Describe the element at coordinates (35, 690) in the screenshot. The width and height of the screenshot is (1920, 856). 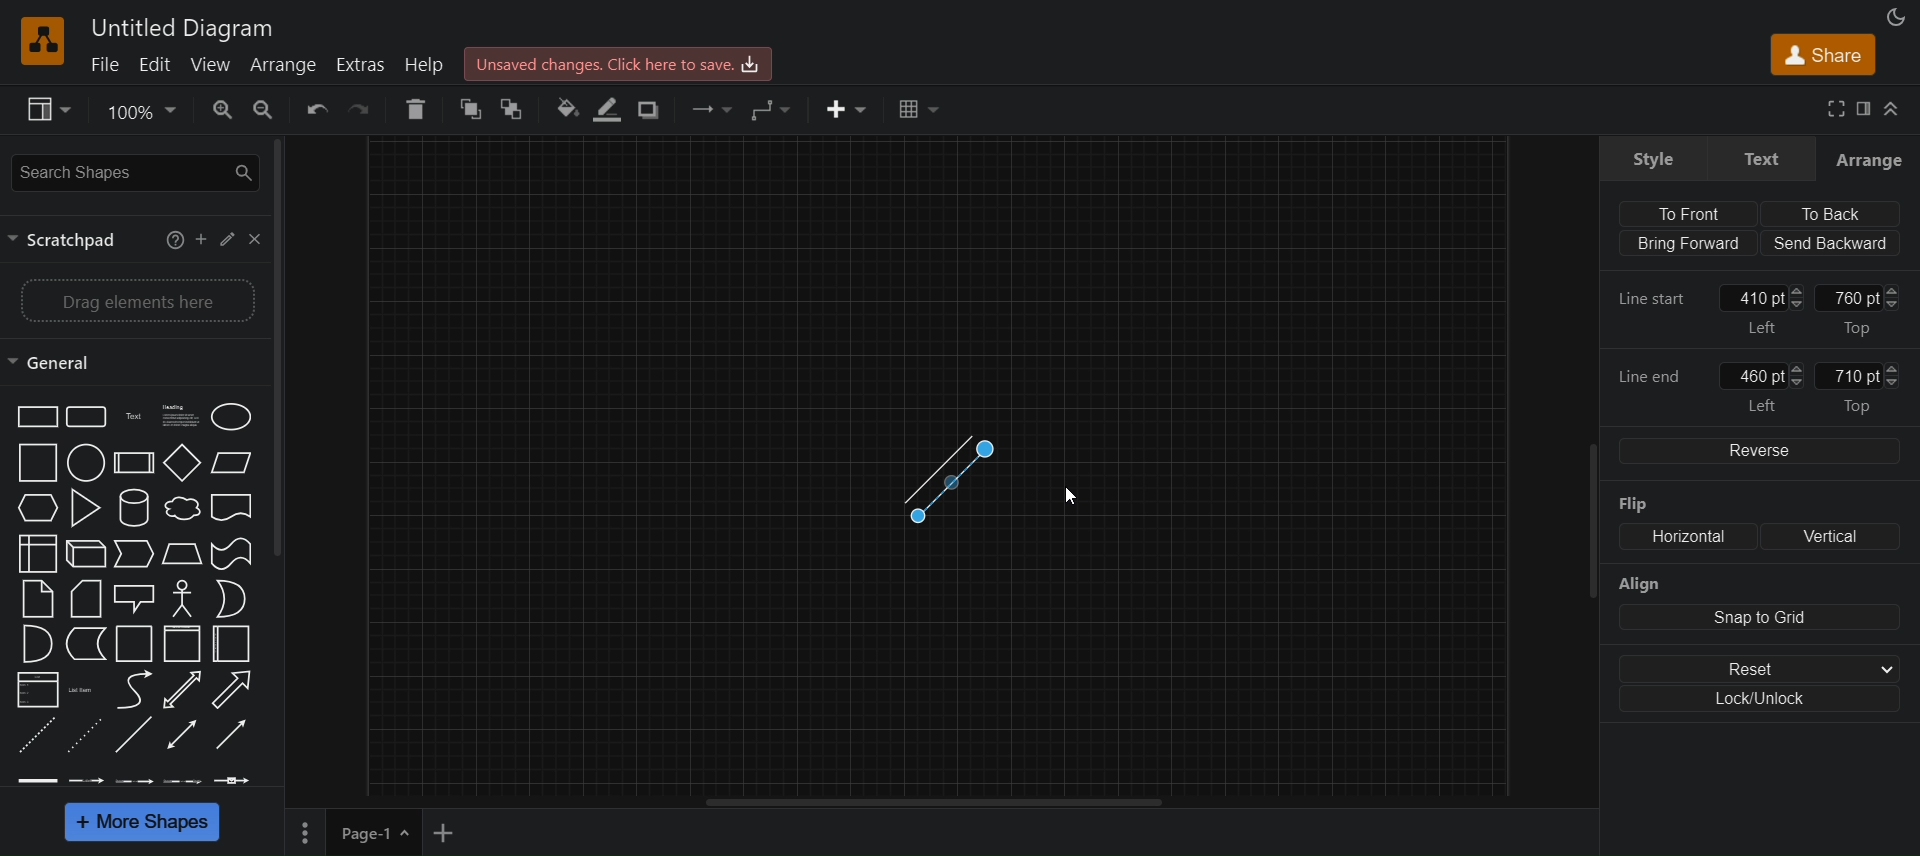
I see `List` at that location.